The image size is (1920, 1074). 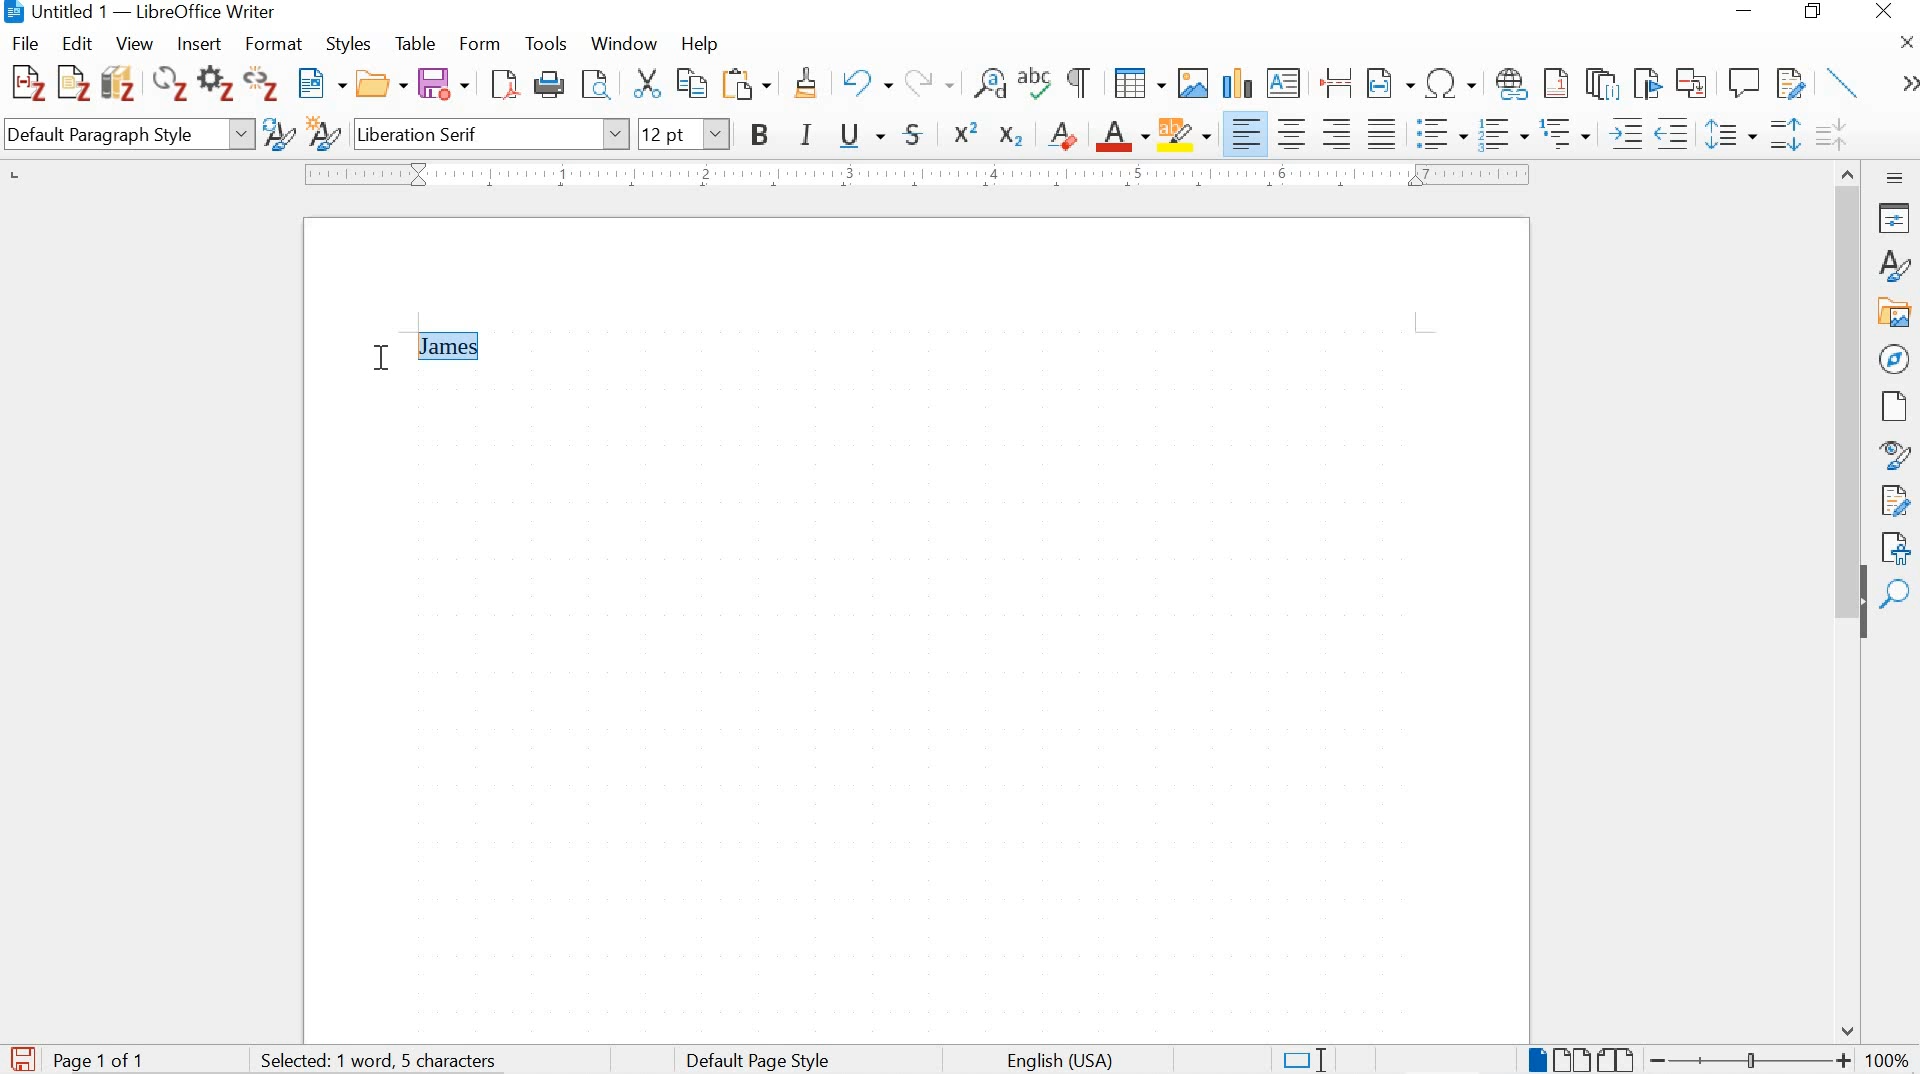 I want to click on align right, so click(x=1340, y=133).